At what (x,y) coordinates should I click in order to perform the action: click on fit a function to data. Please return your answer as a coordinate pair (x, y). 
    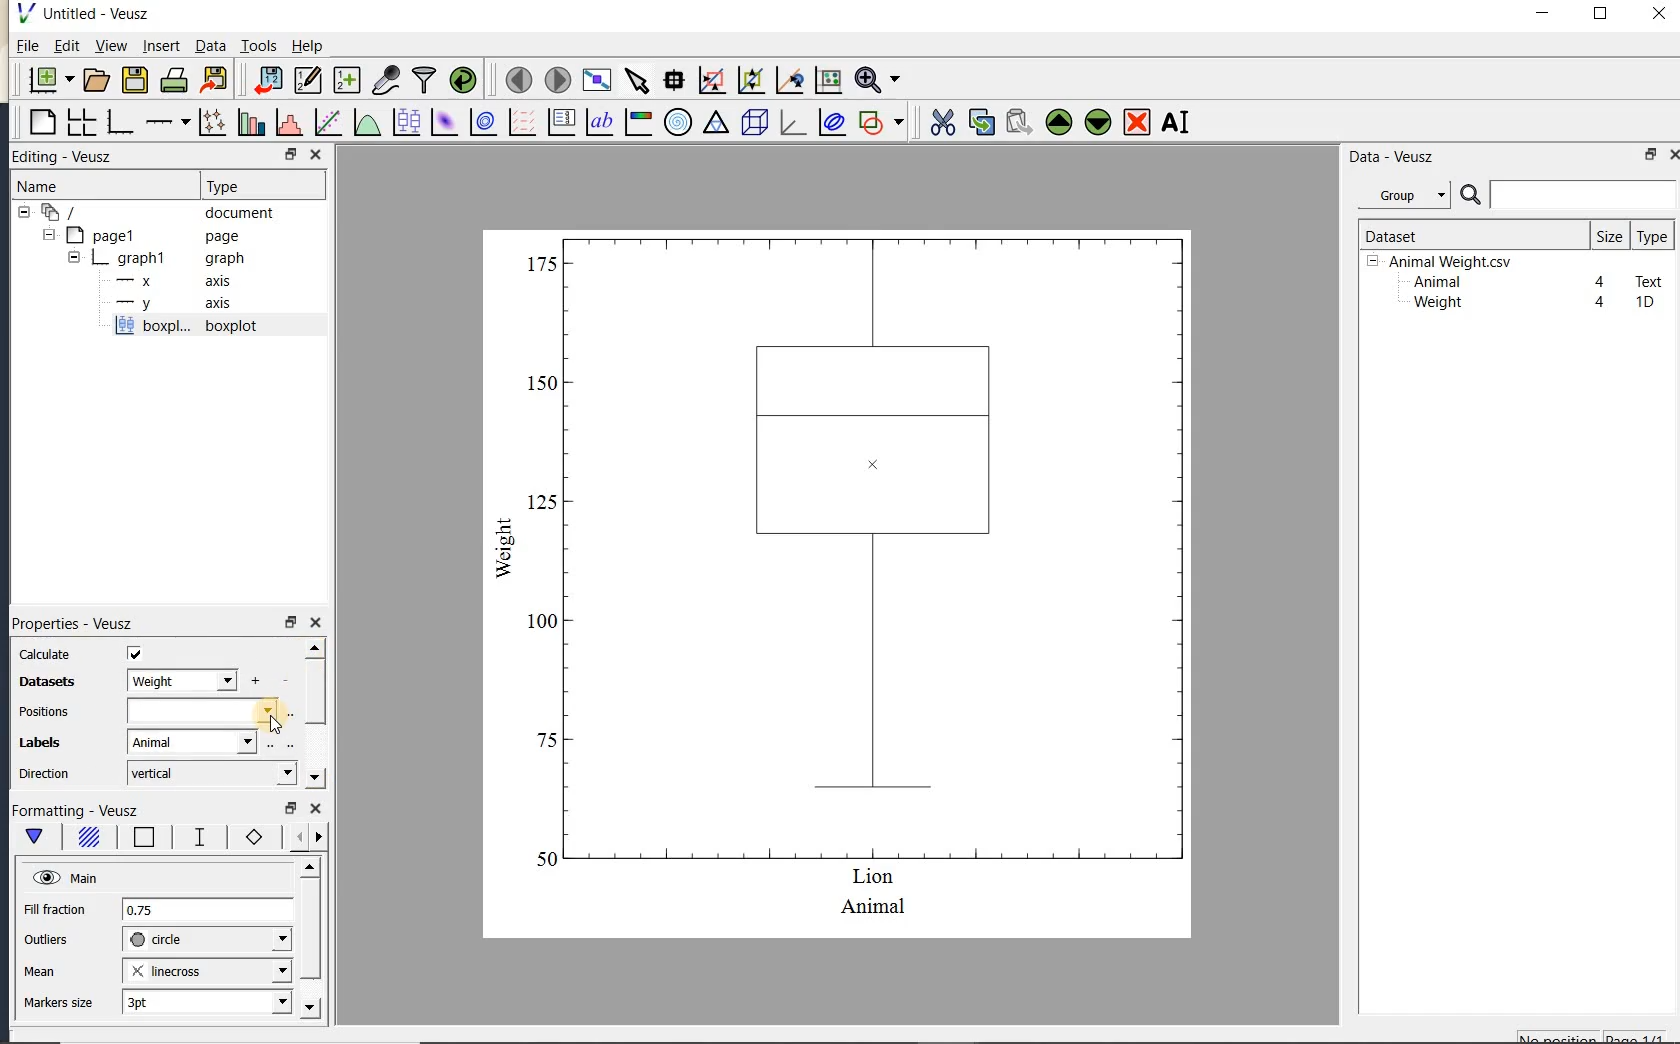
    Looking at the image, I should click on (327, 122).